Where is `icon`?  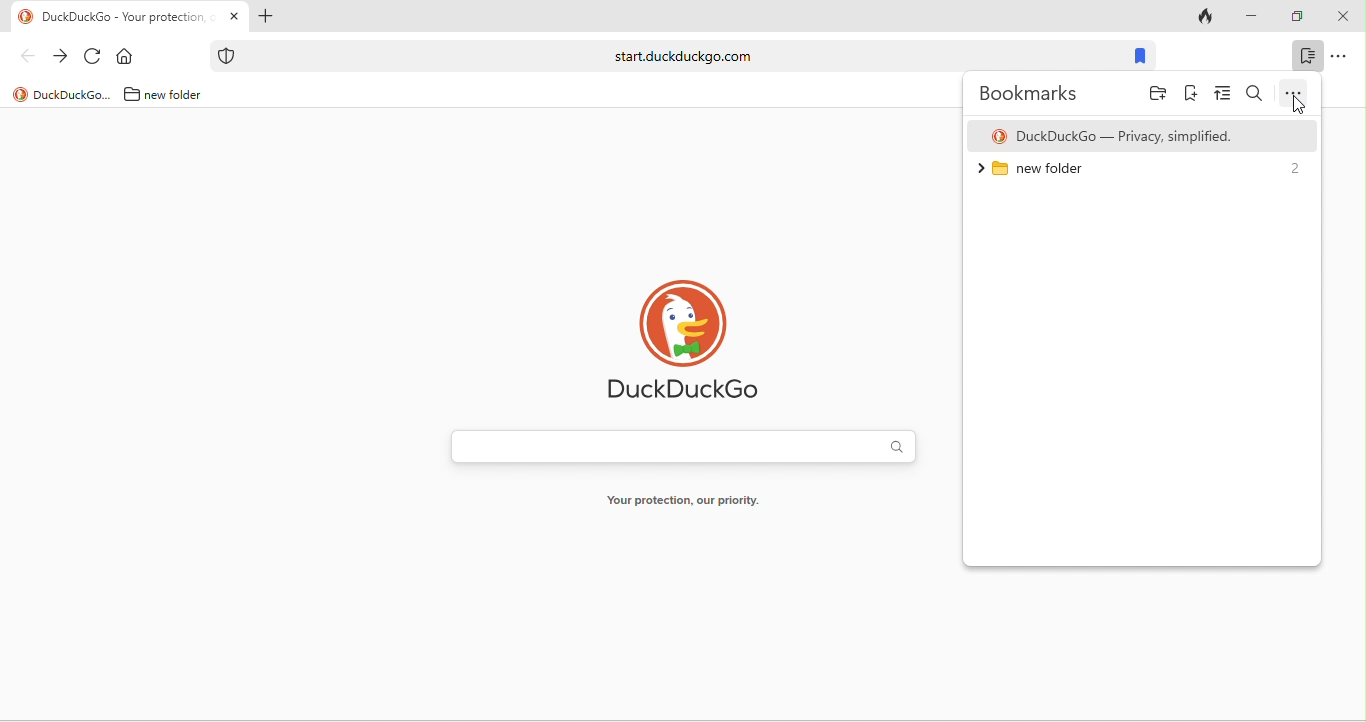
icon is located at coordinates (227, 56).